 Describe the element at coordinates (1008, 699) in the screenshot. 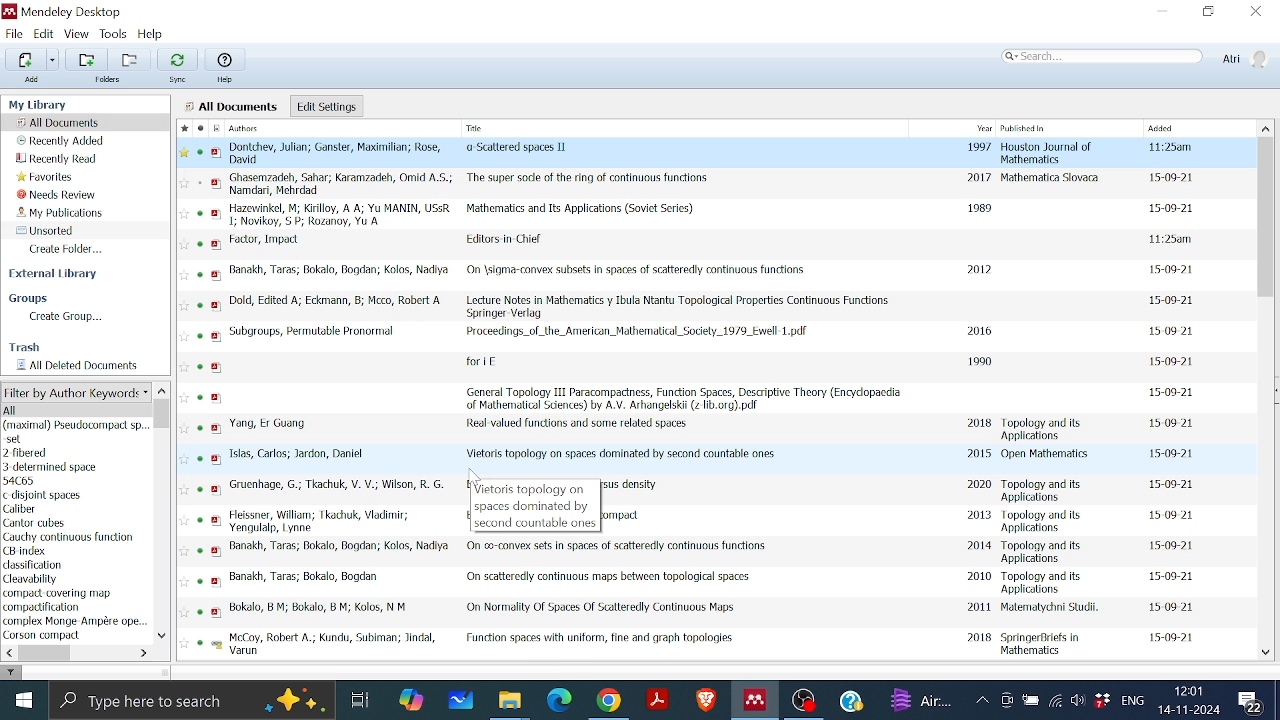

I see `Meet now` at that location.